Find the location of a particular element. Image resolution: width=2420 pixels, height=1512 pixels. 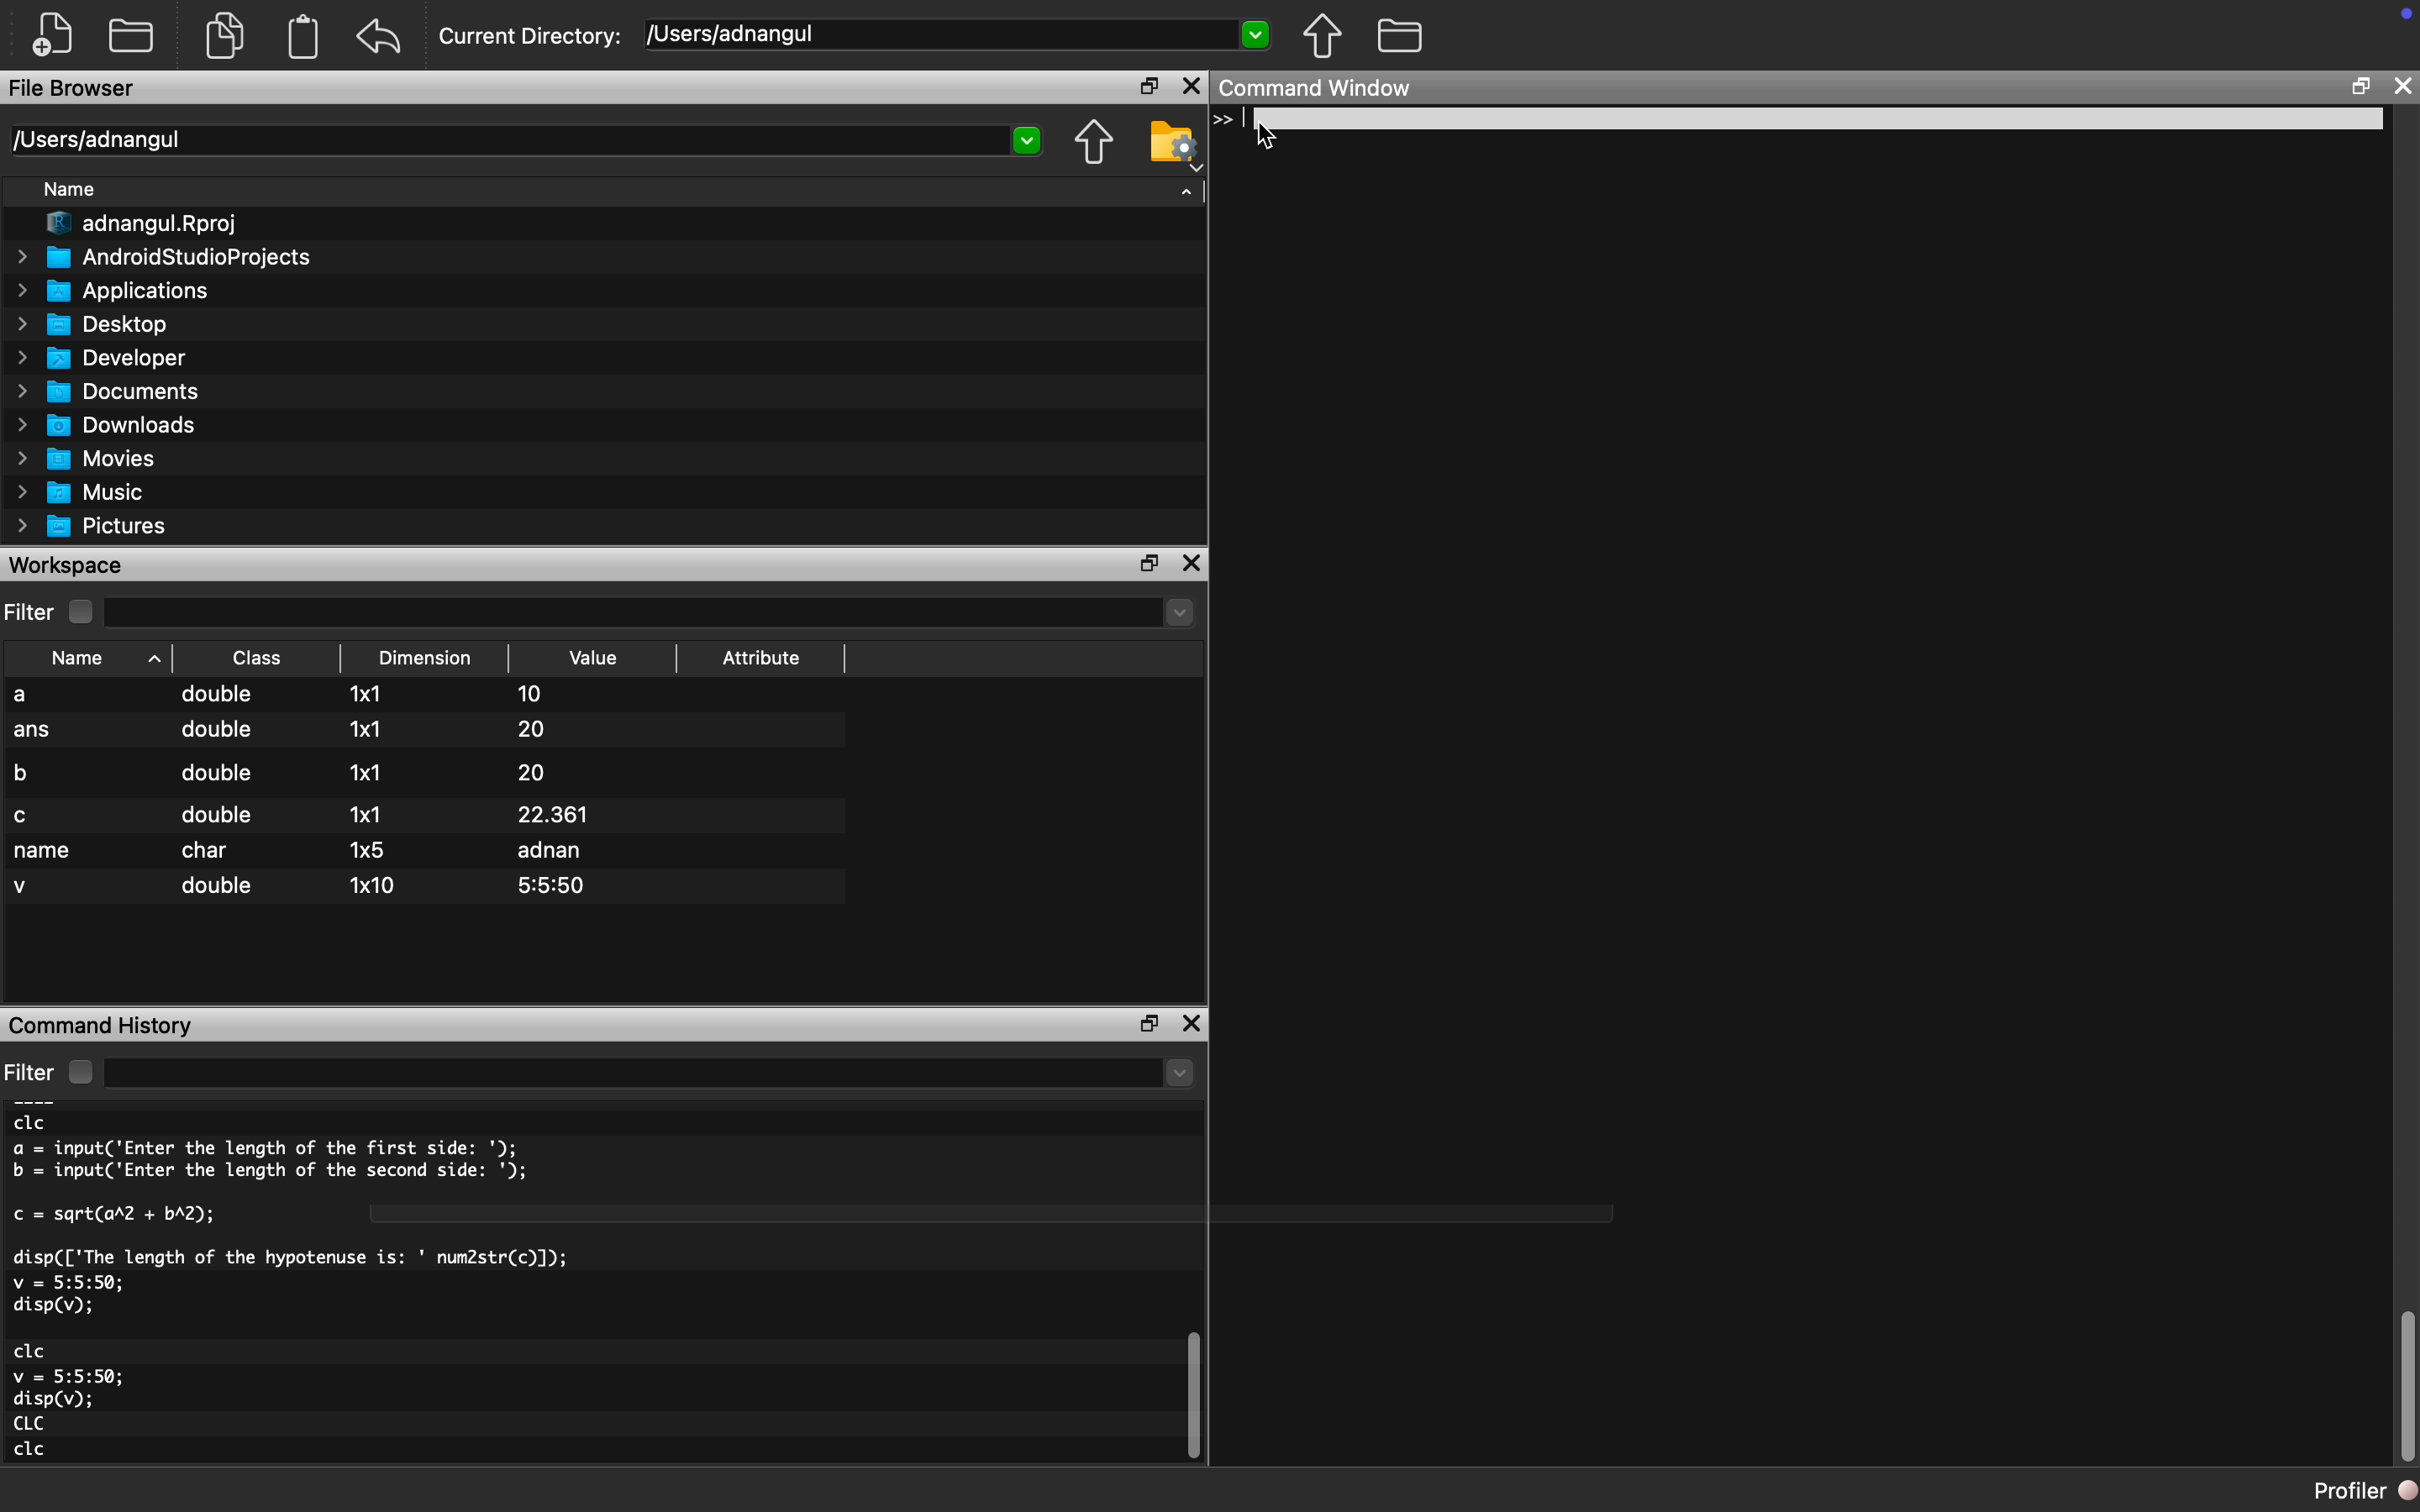

Close is located at coordinates (2406, 85).